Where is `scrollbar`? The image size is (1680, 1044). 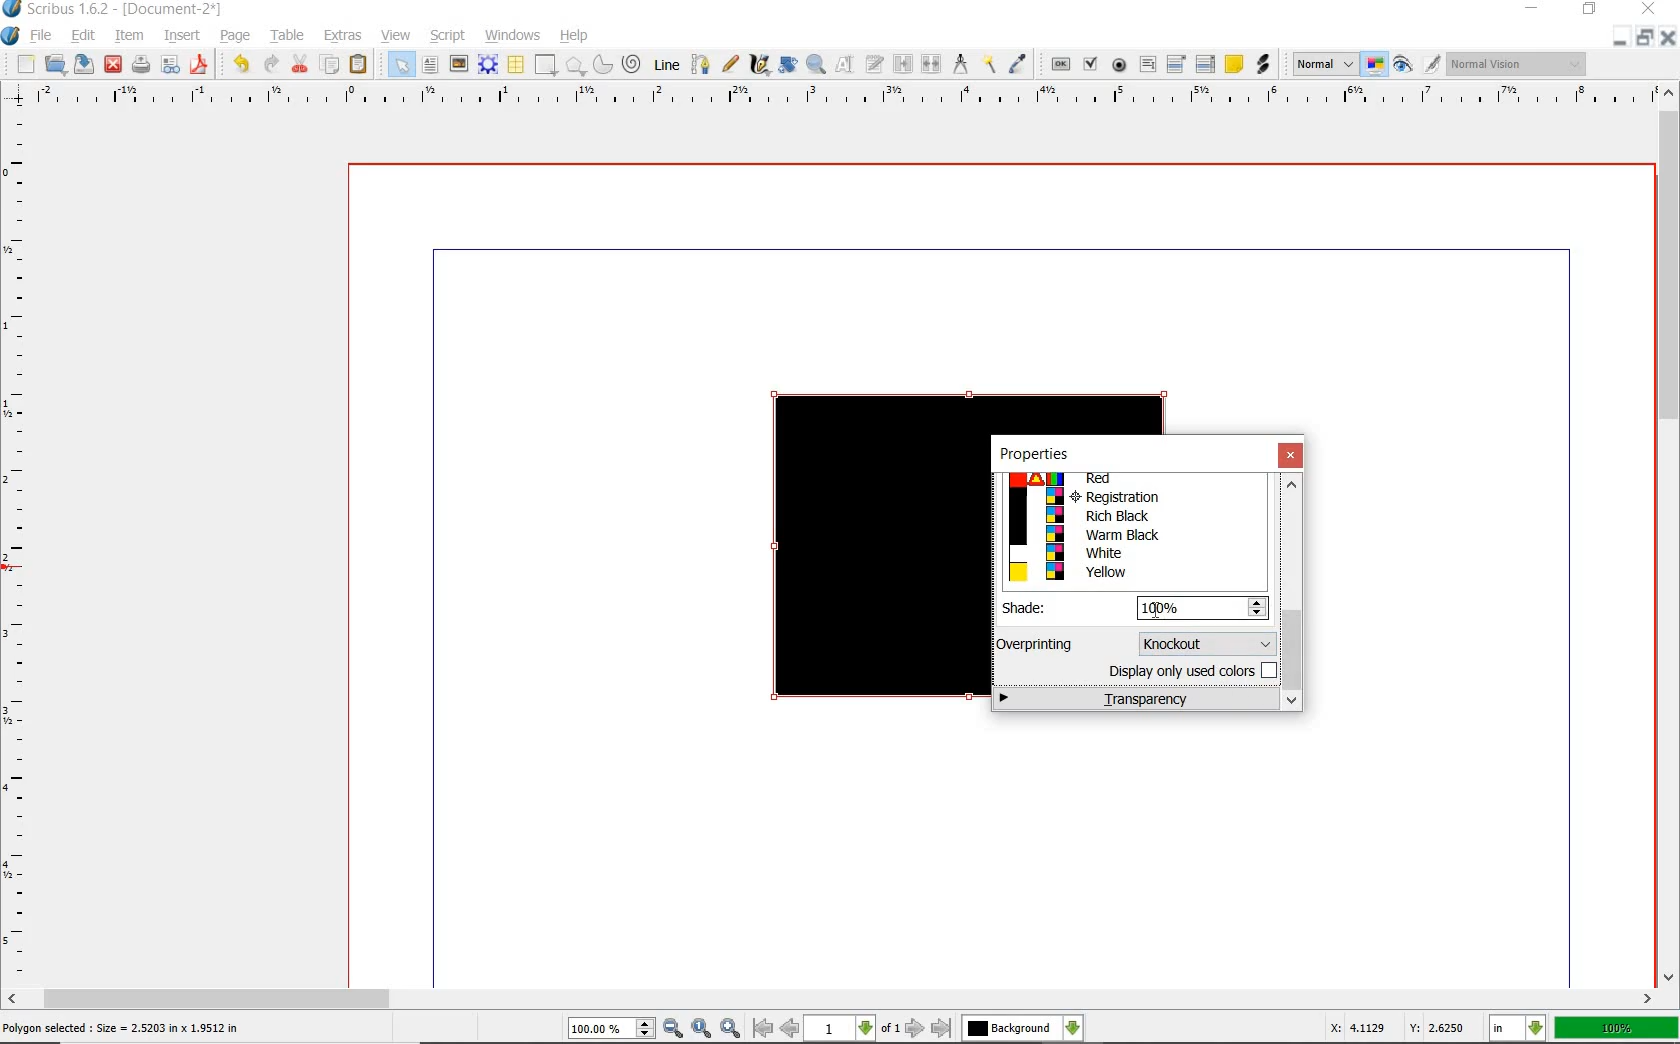
scrollbar is located at coordinates (831, 999).